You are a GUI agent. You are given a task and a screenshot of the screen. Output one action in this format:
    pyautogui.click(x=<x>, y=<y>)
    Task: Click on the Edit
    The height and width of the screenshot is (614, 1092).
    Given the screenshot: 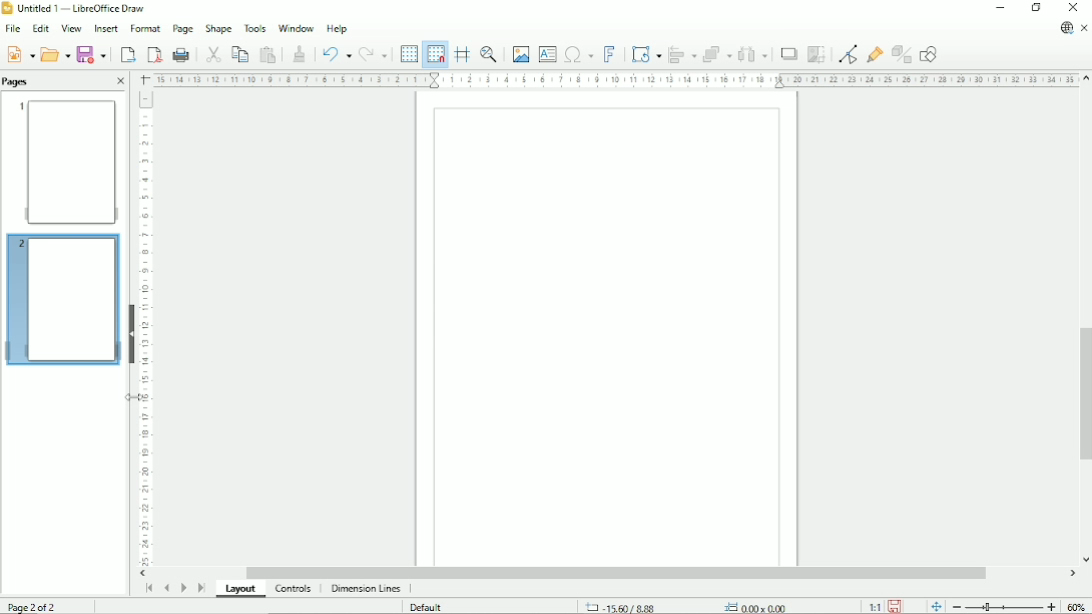 What is the action you would take?
    pyautogui.click(x=39, y=29)
    